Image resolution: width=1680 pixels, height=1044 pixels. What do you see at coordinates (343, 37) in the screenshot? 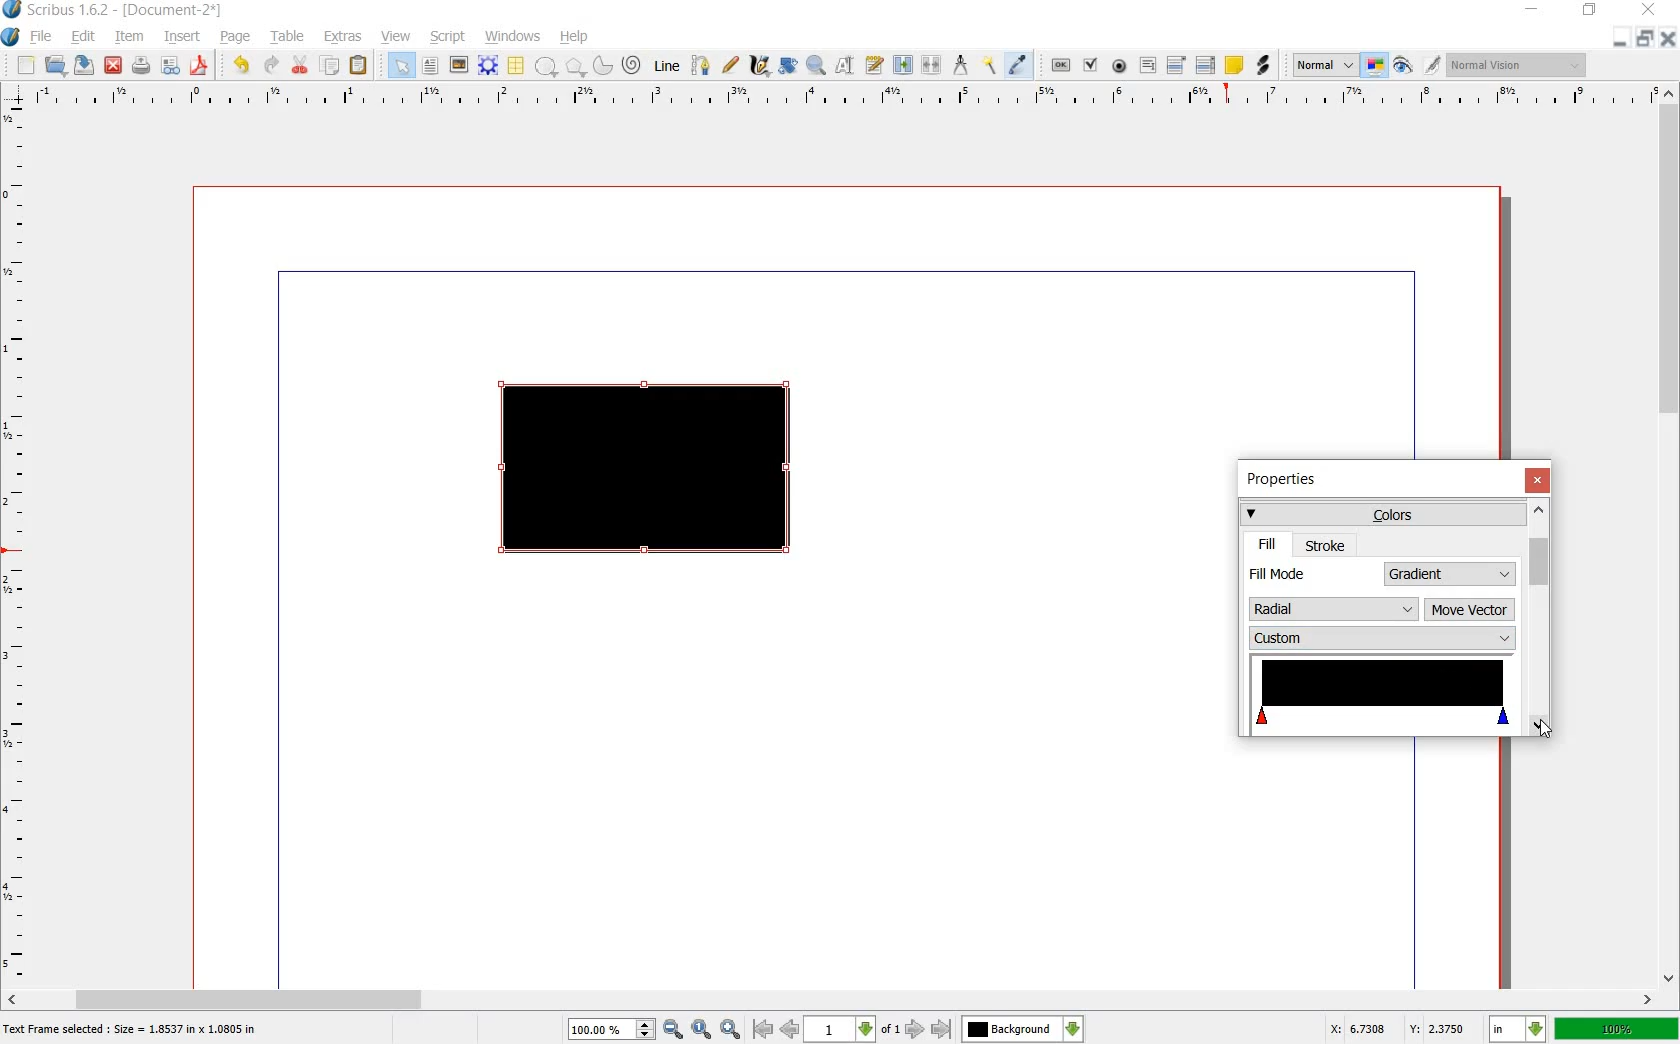
I see `extras` at bounding box center [343, 37].